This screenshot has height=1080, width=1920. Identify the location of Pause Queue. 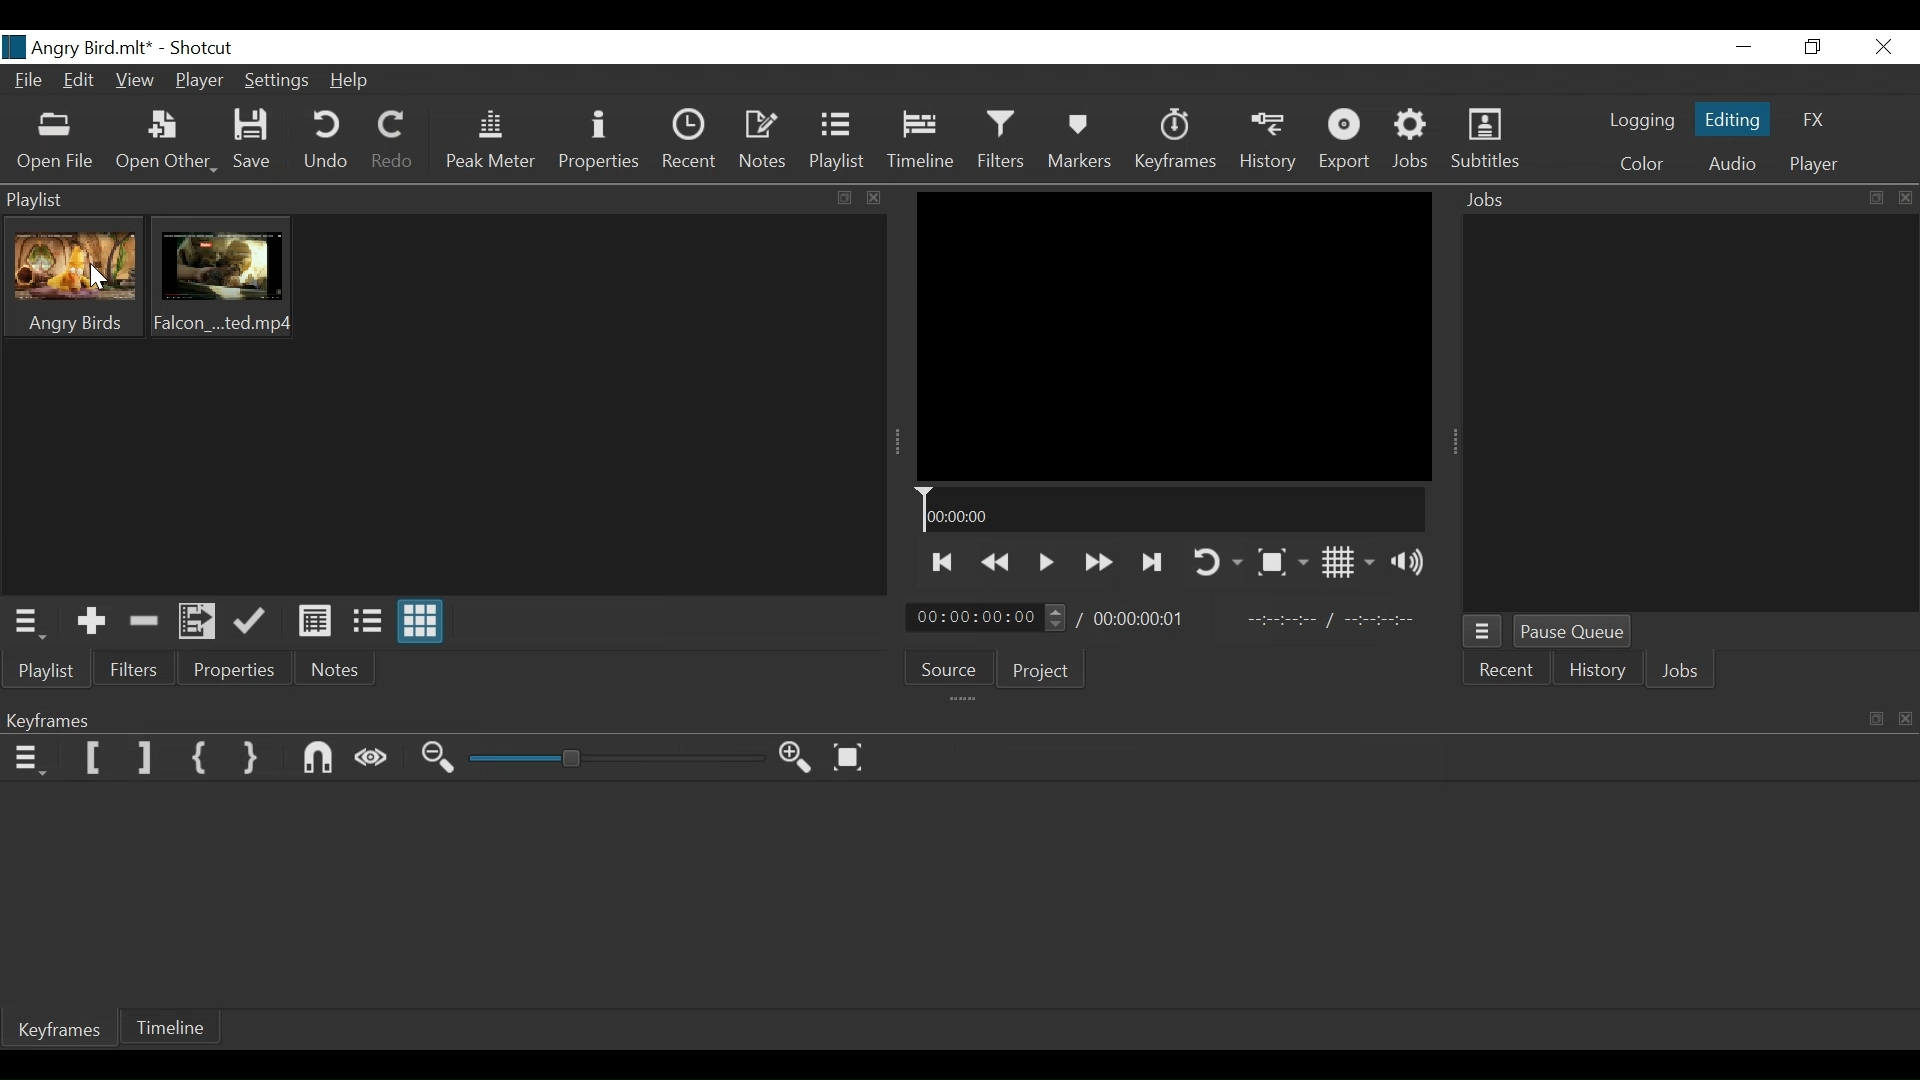
(1573, 632).